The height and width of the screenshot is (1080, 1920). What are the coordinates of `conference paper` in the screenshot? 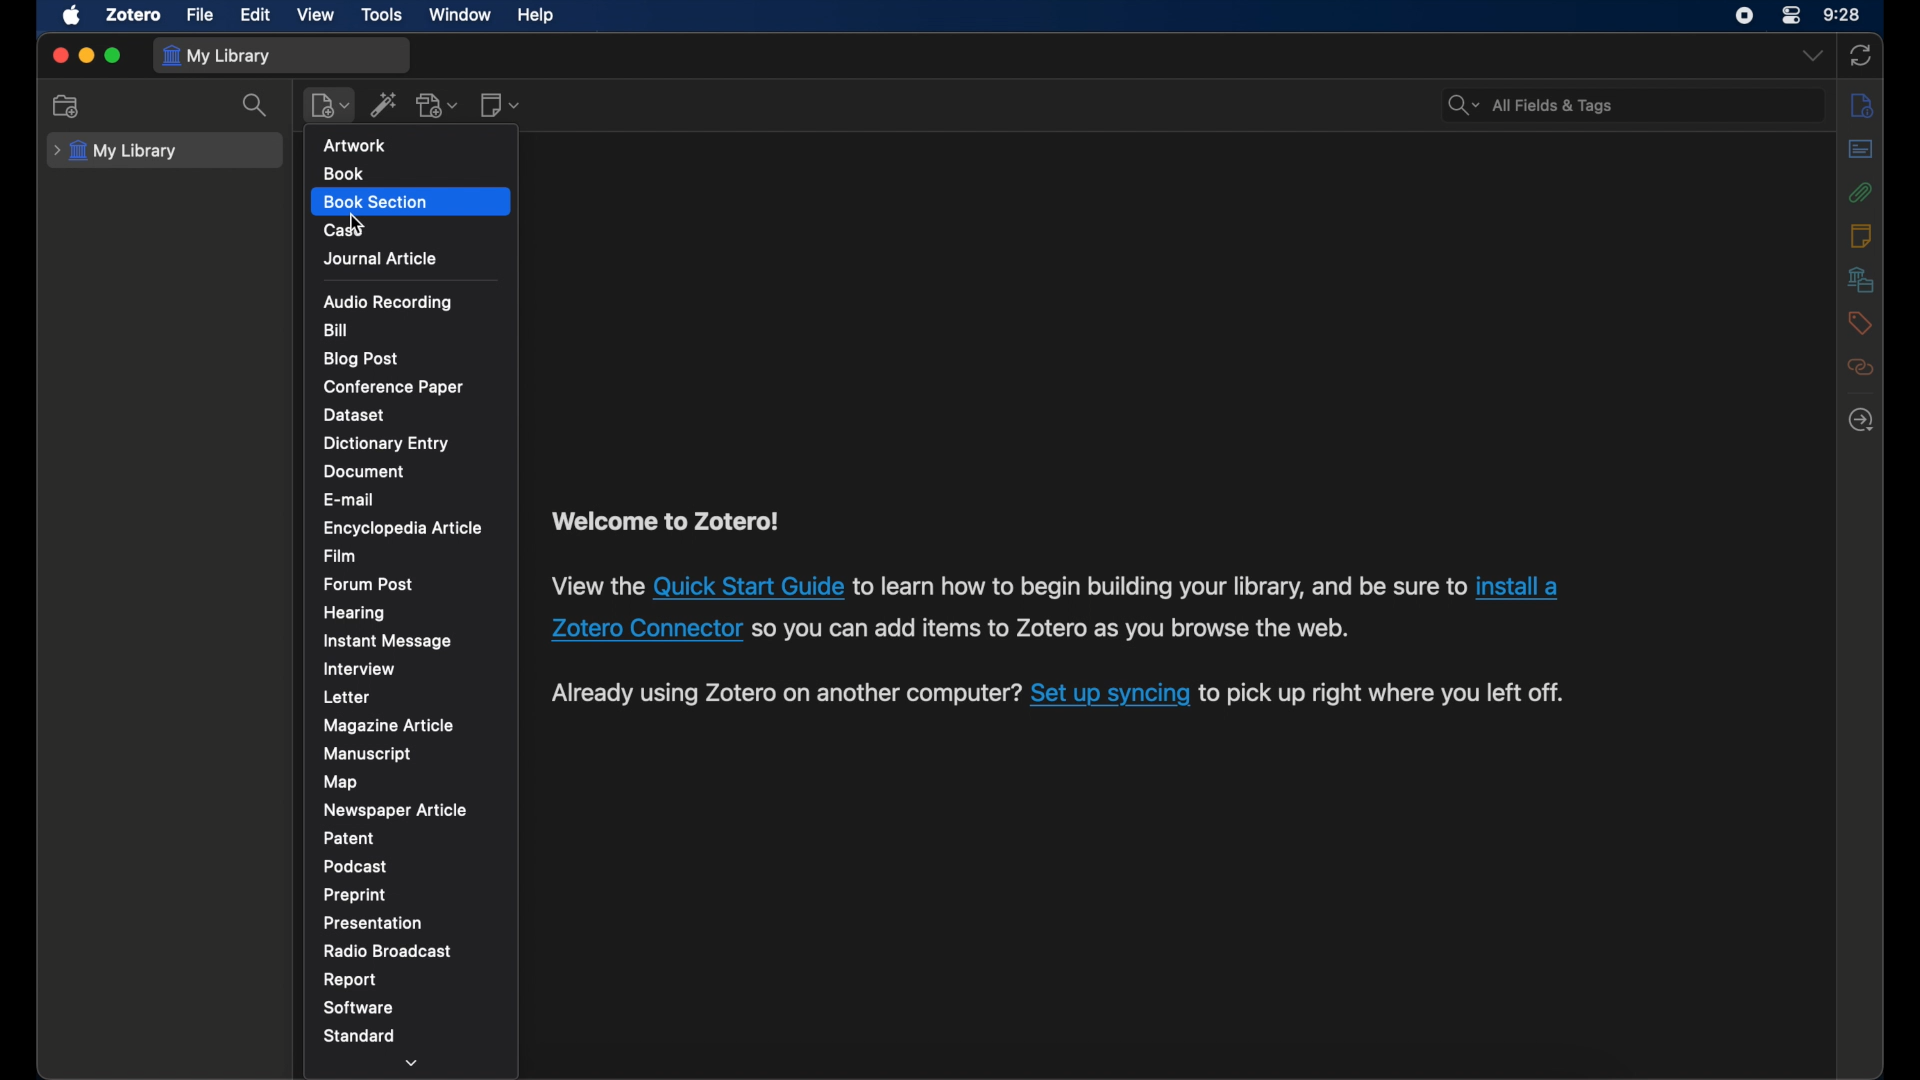 It's located at (391, 387).